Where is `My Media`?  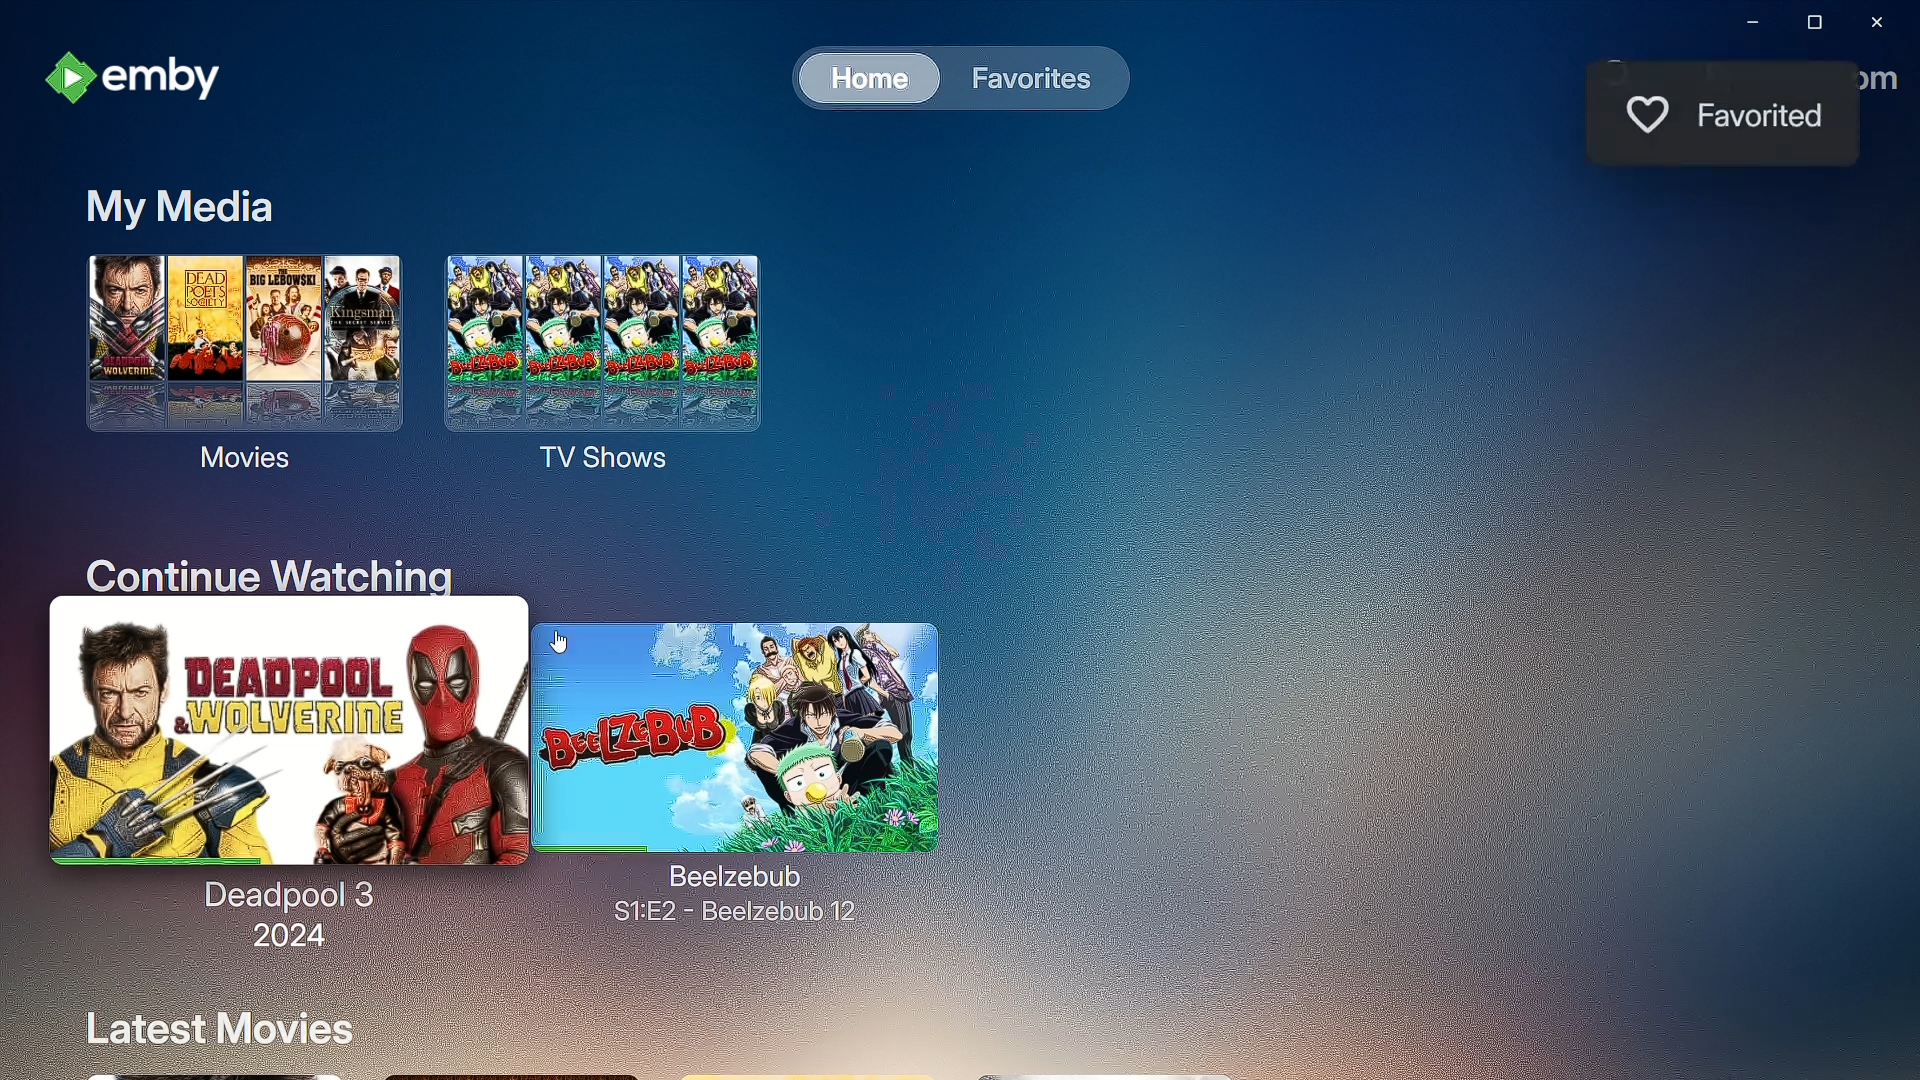
My Media is located at coordinates (171, 205).